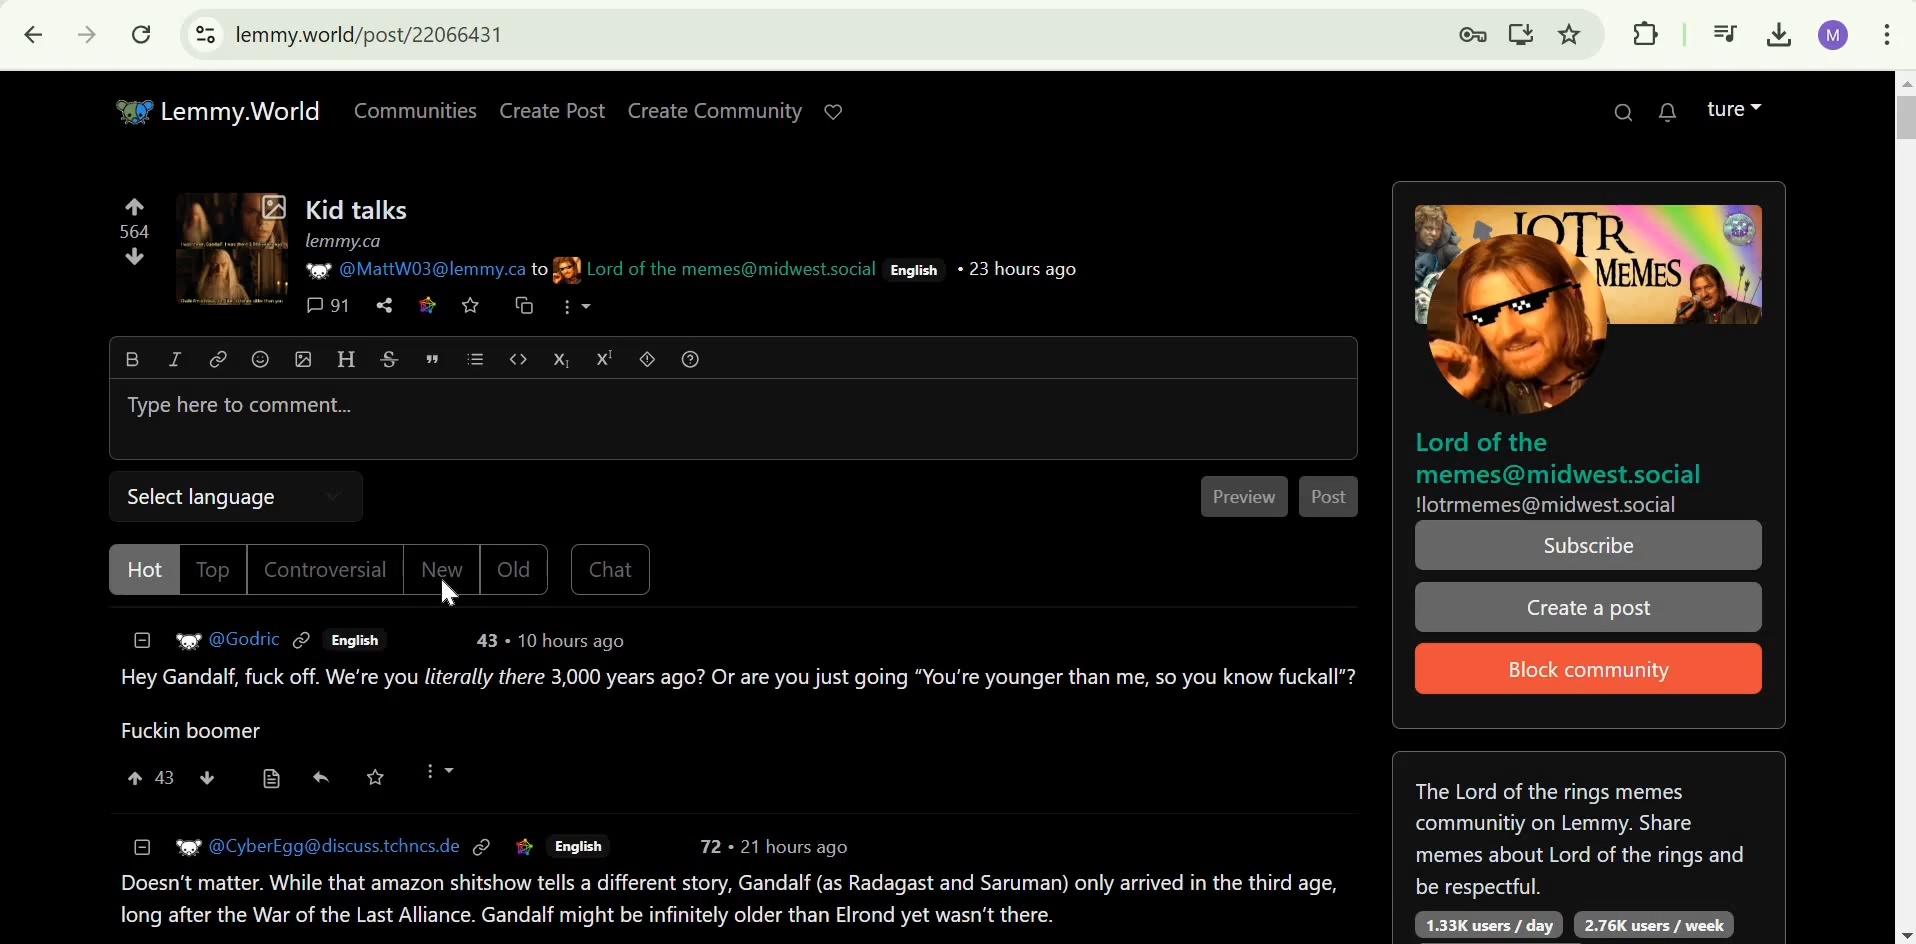 The width and height of the screenshot is (1916, 944). Describe the element at coordinates (218, 361) in the screenshot. I see `link` at that location.